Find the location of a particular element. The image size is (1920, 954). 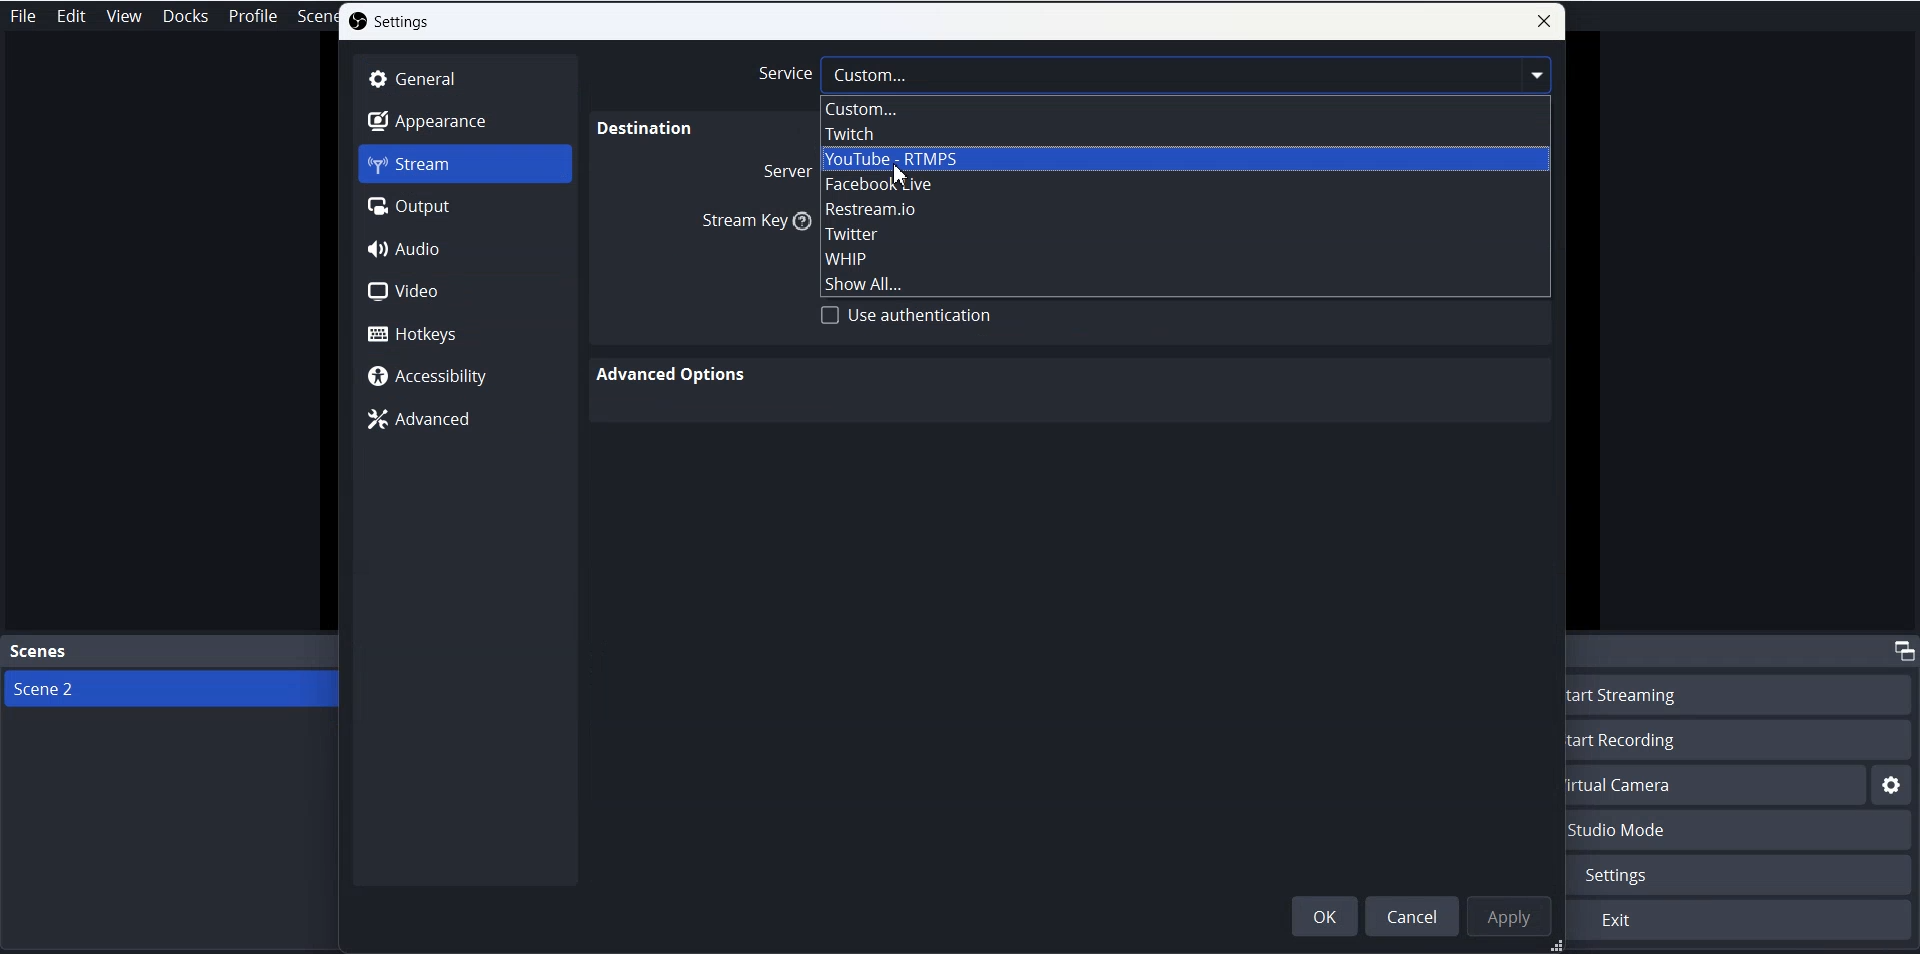

View is located at coordinates (124, 16).